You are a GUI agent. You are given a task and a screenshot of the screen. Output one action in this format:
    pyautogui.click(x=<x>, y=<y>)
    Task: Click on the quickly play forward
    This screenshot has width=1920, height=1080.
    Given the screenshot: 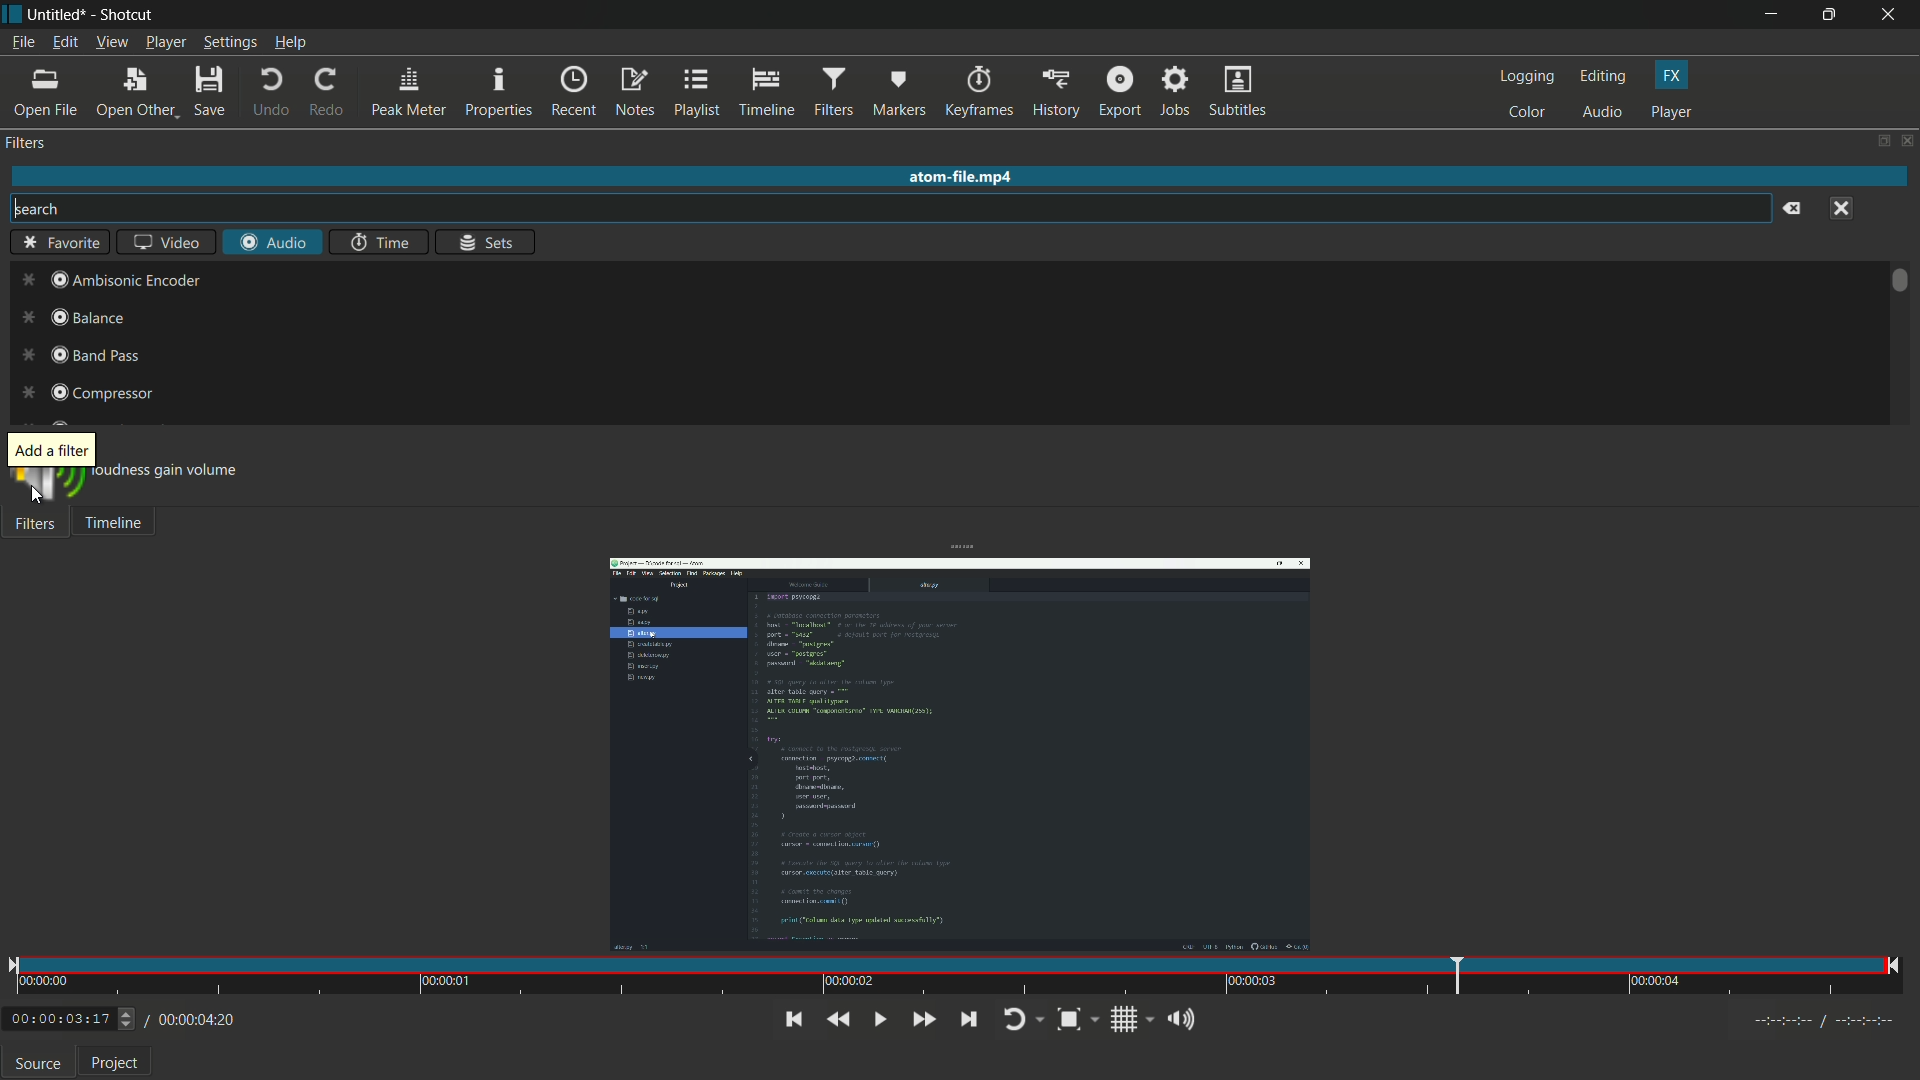 What is the action you would take?
    pyautogui.click(x=926, y=1019)
    